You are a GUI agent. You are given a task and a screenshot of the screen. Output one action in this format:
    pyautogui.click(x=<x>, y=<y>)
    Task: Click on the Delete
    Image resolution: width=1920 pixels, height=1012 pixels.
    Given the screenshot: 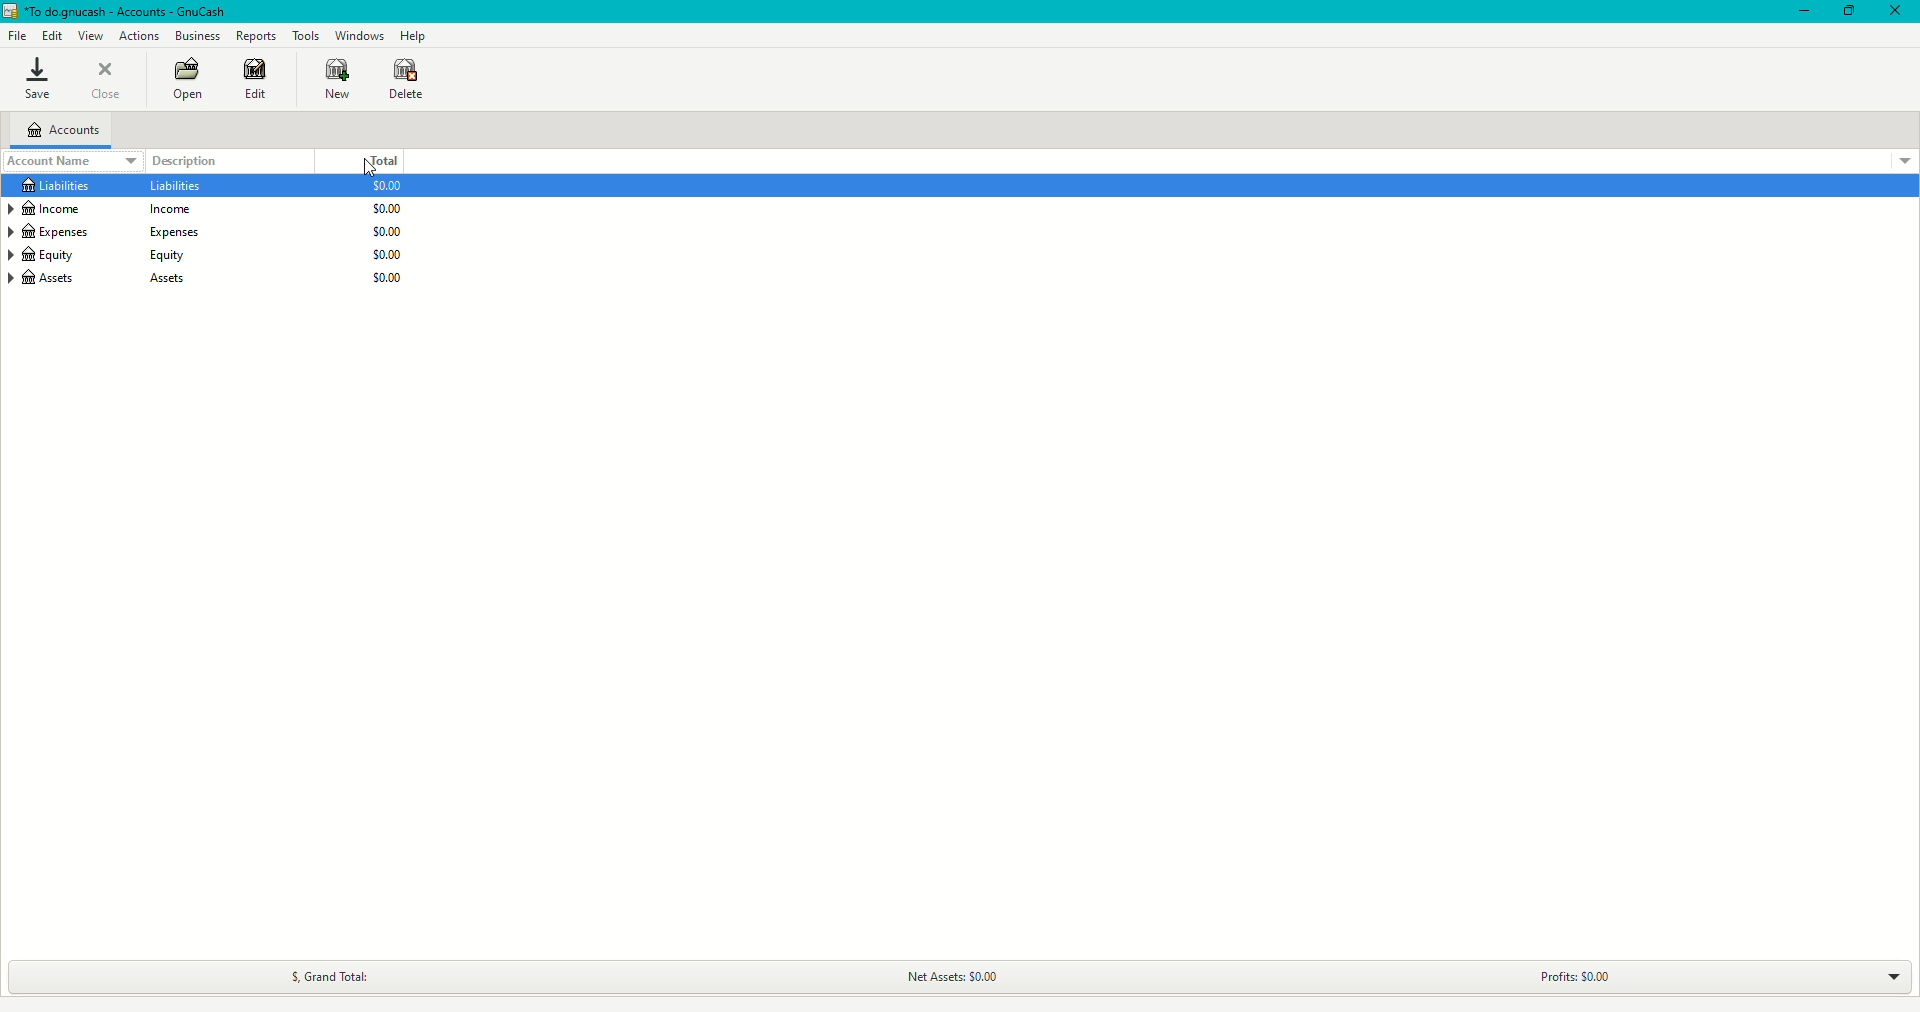 What is the action you would take?
    pyautogui.click(x=405, y=77)
    